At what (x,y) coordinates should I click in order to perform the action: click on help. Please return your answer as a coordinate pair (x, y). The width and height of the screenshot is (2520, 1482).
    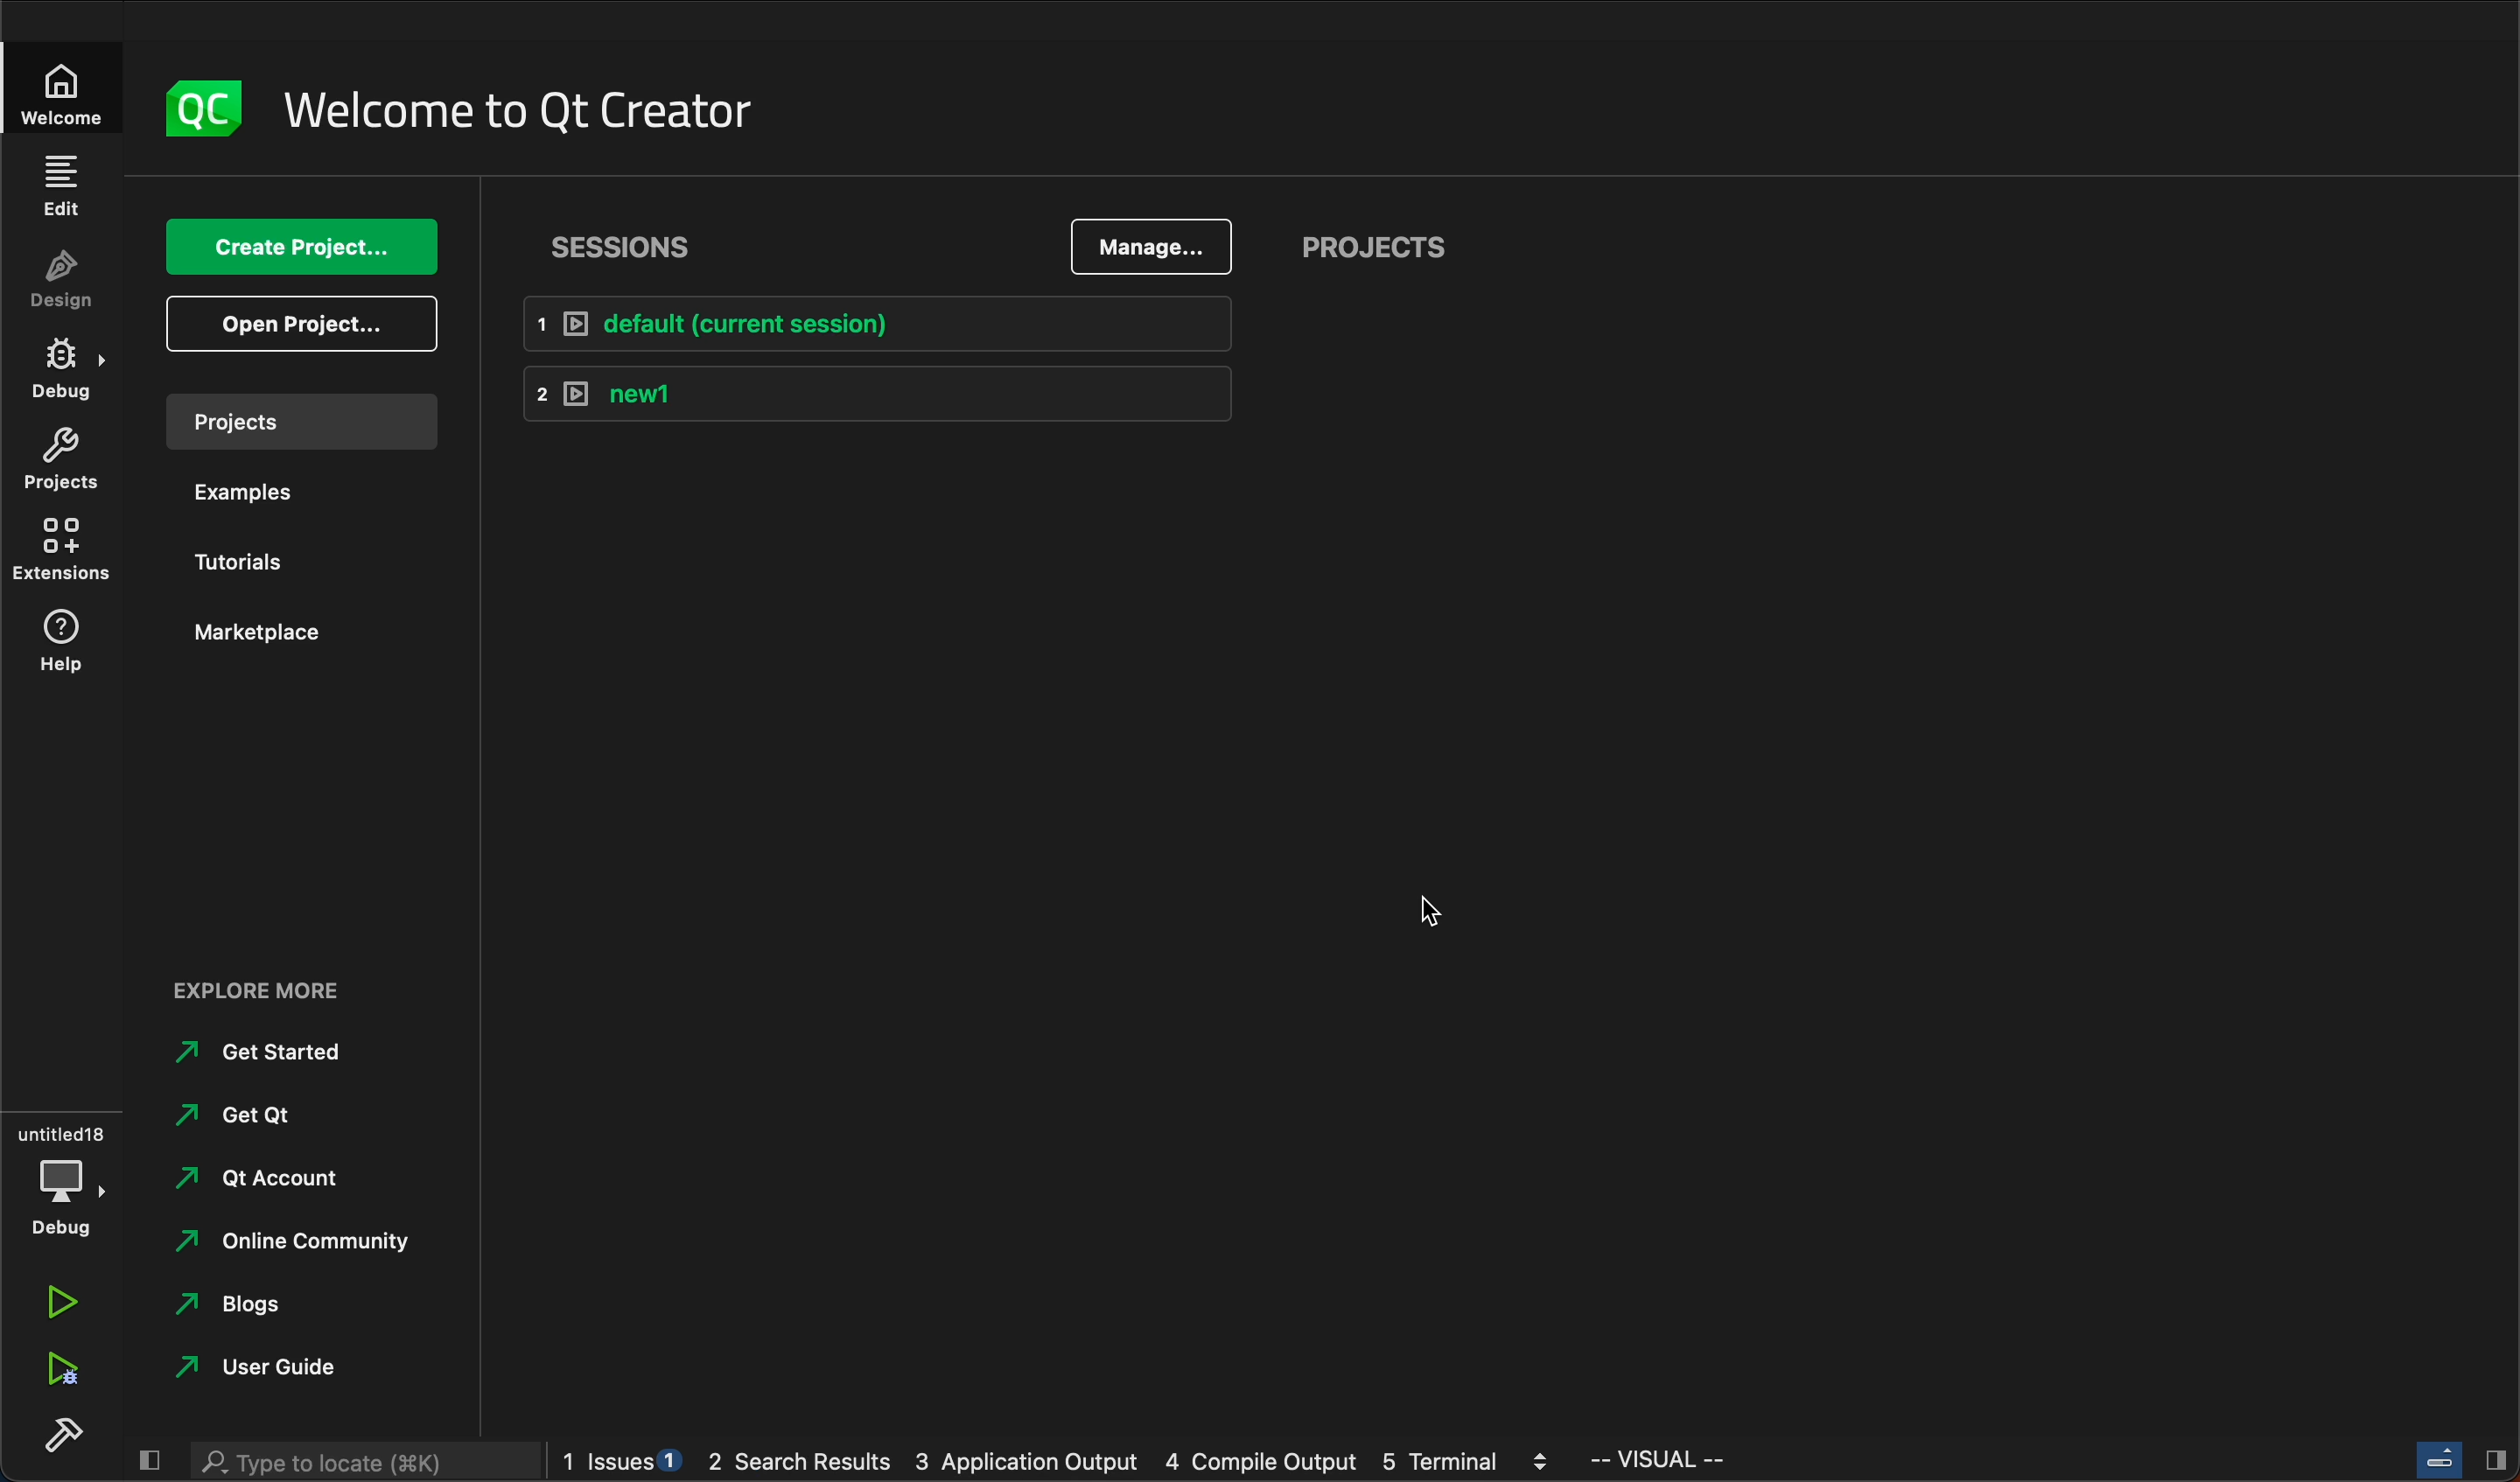
    Looking at the image, I should click on (62, 644).